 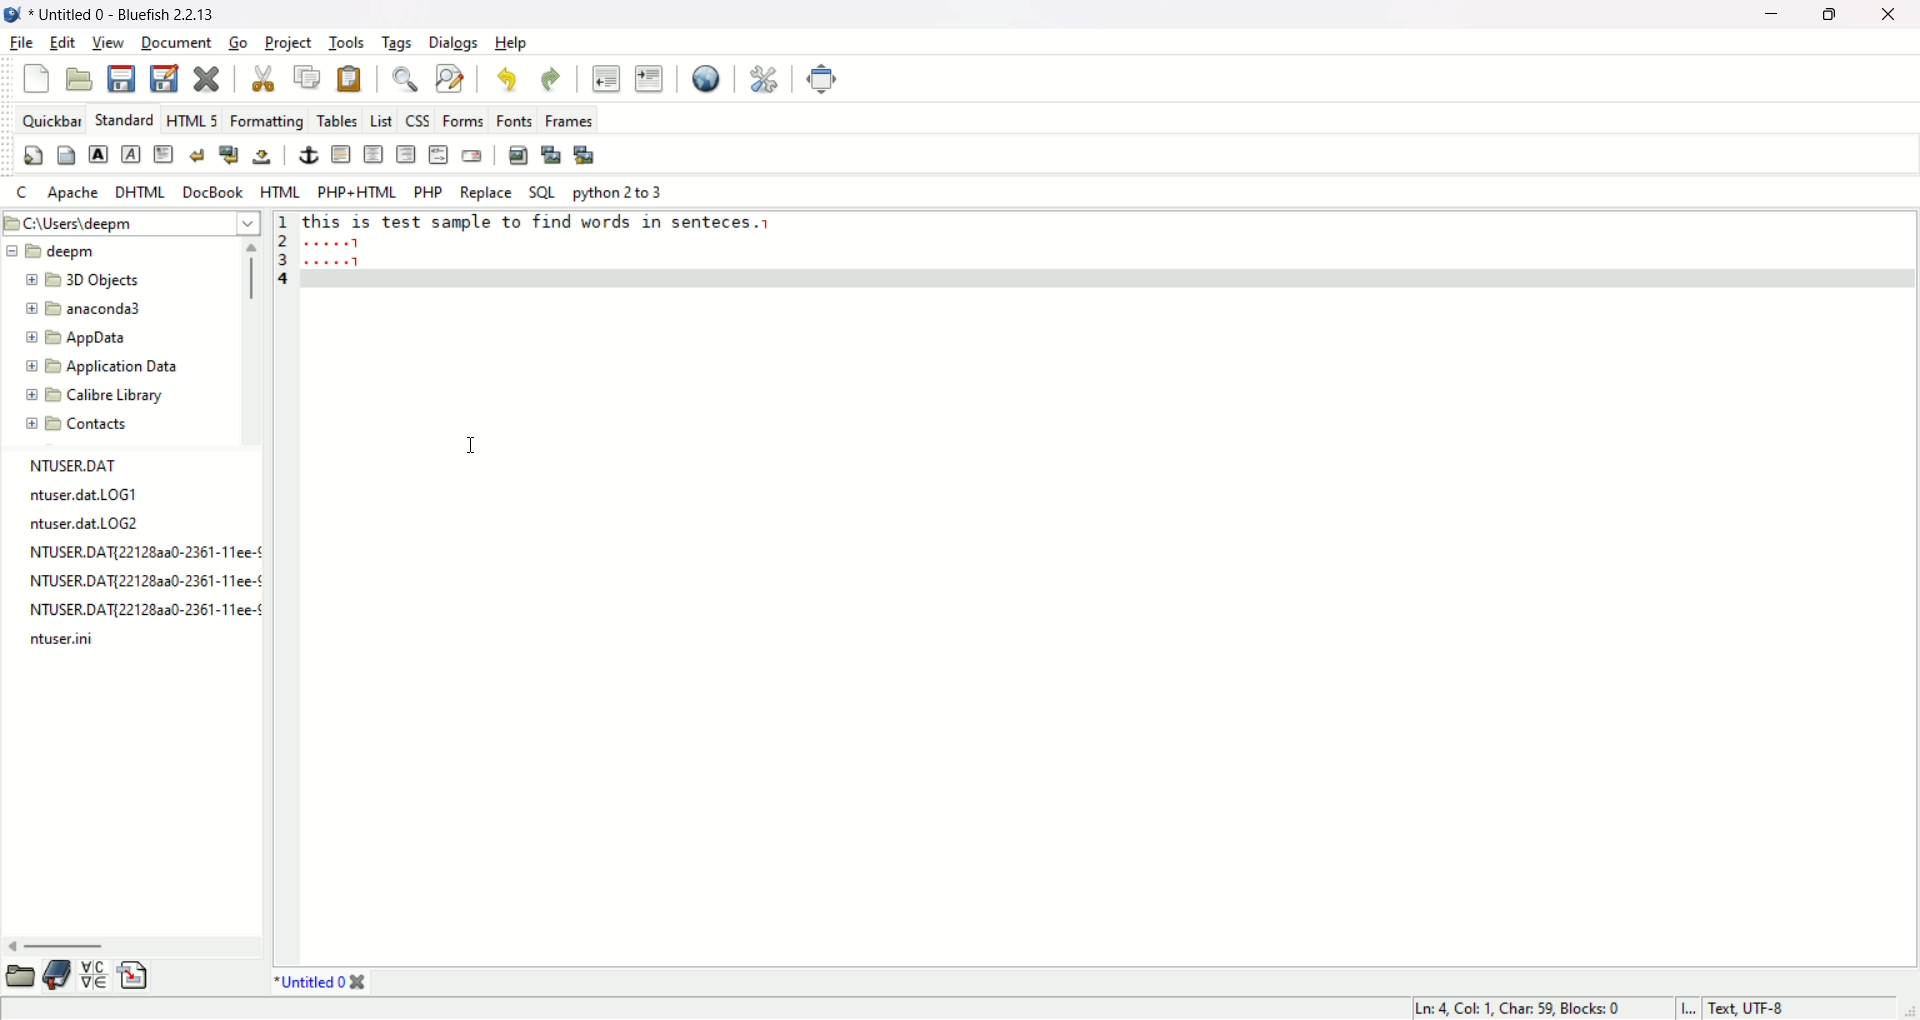 What do you see at coordinates (333, 252) in the screenshot?
I see `Indicates there's more to the sentence` at bounding box center [333, 252].